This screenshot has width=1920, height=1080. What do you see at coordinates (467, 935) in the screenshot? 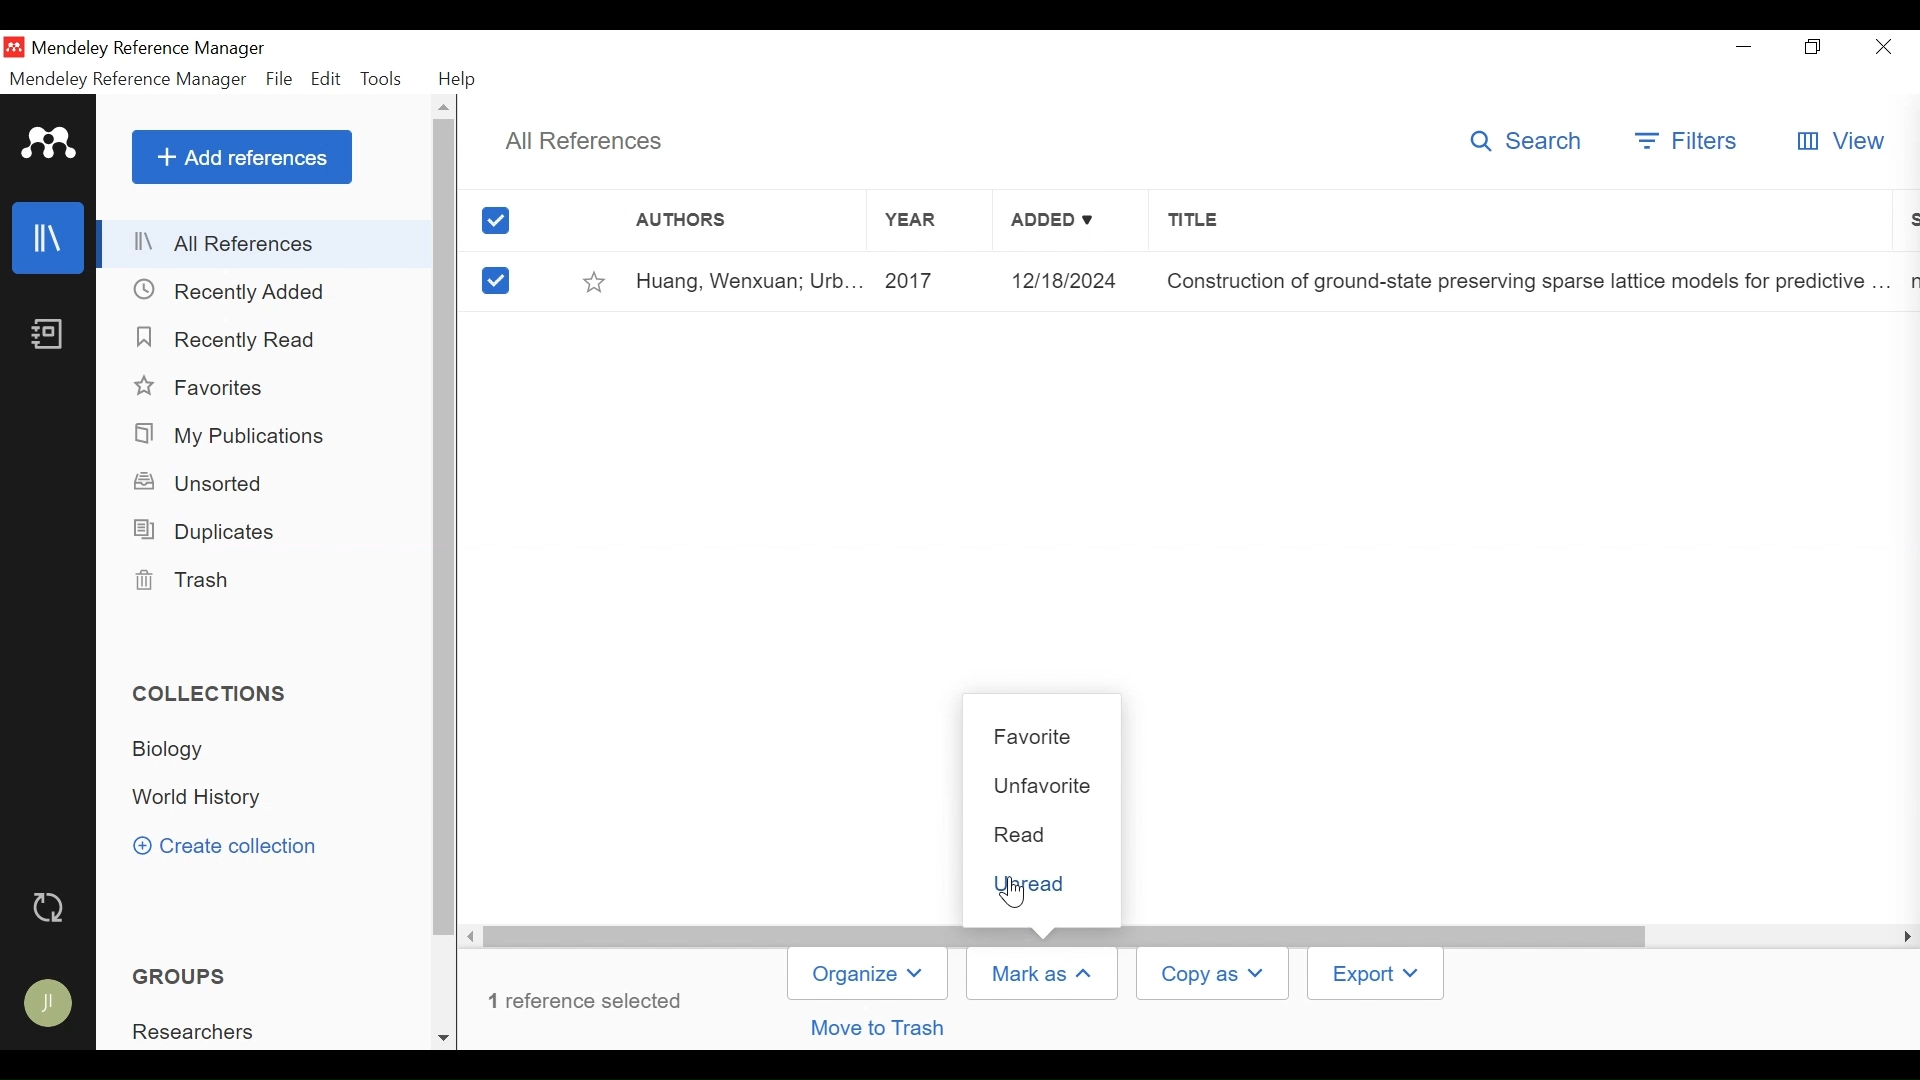
I see `Scroll Right` at bounding box center [467, 935].